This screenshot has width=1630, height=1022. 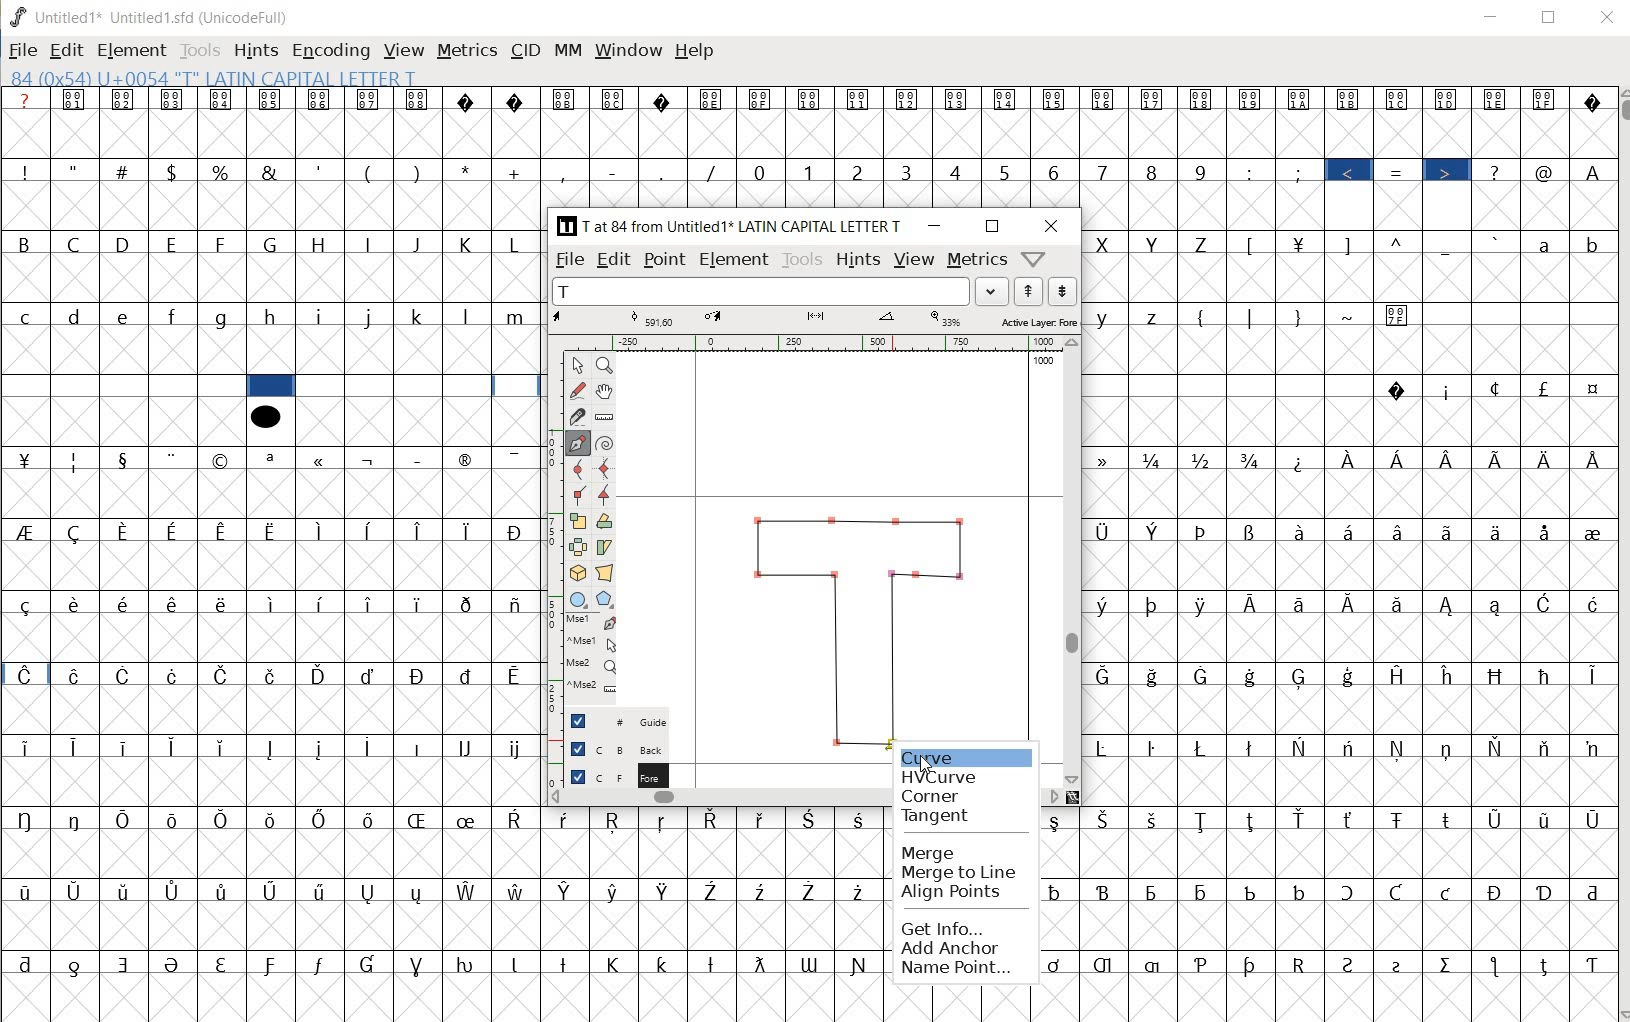 What do you see at coordinates (1007, 99) in the screenshot?
I see `Symbol` at bounding box center [1007, 99].